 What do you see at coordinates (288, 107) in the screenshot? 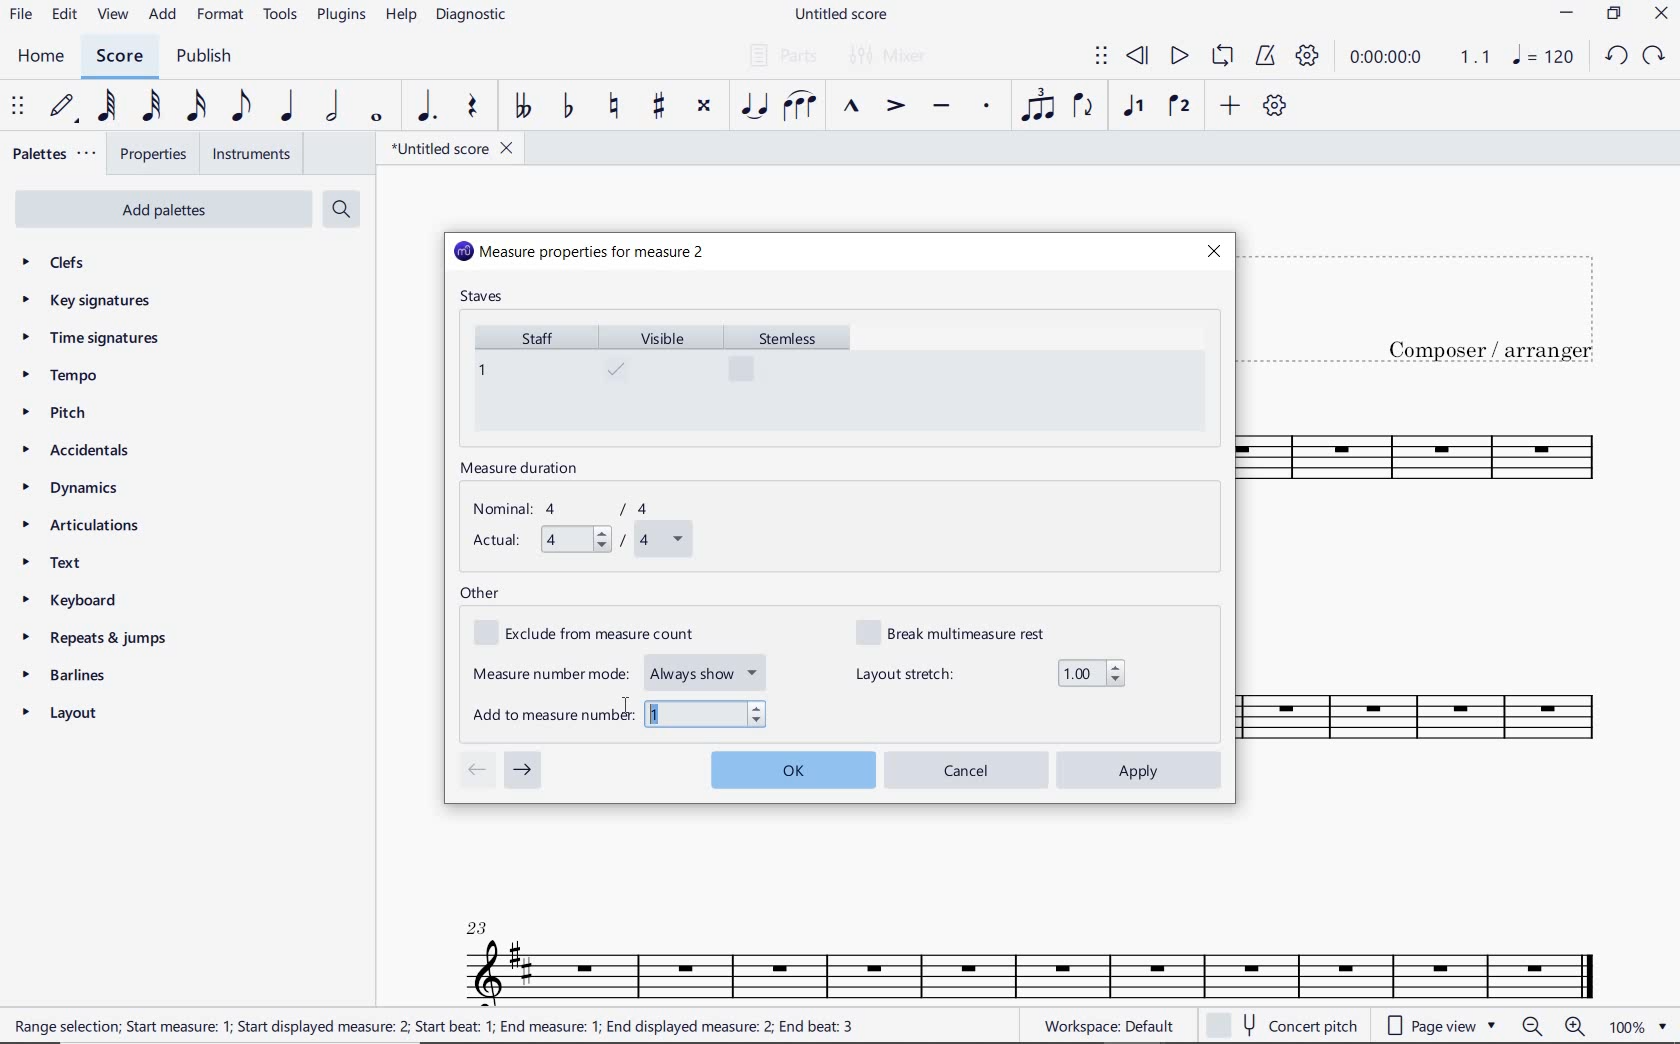
I see `QUARTER NOTE` at bounding box center [288, 107].